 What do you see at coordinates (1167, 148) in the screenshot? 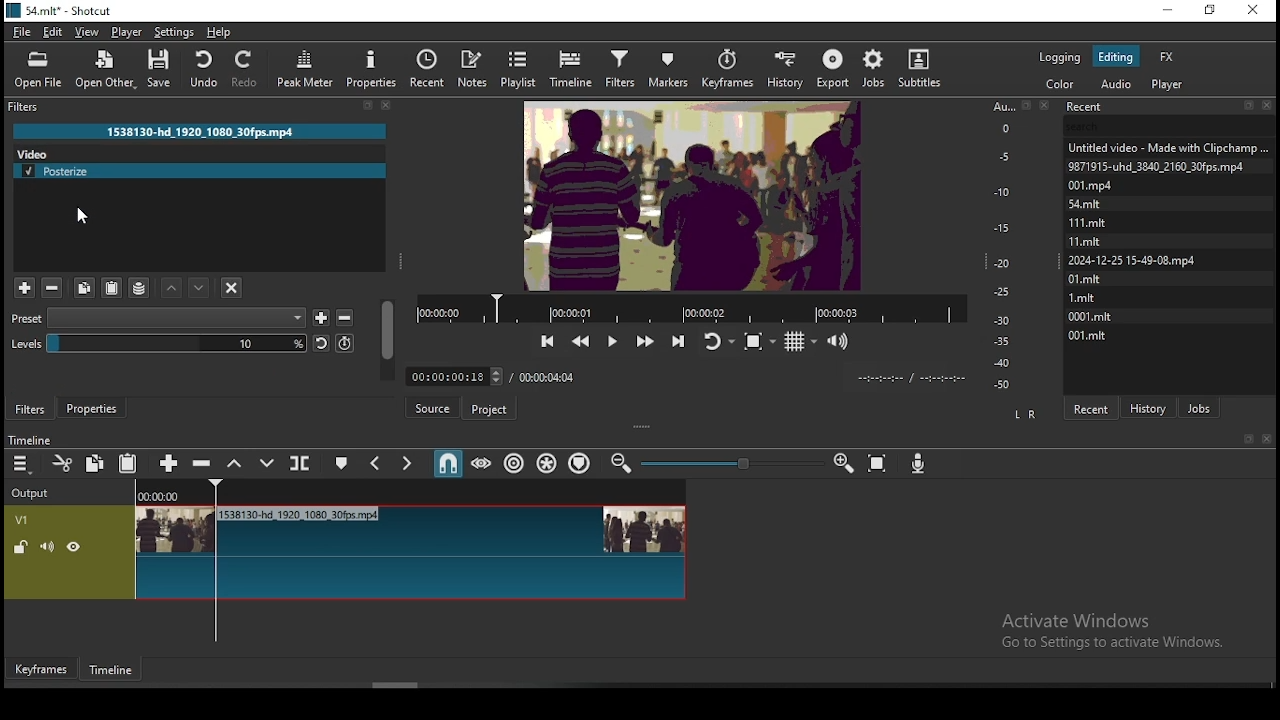
I see `Untitled video - Made with ClipChamp....` at bounding box center [1167, 148].